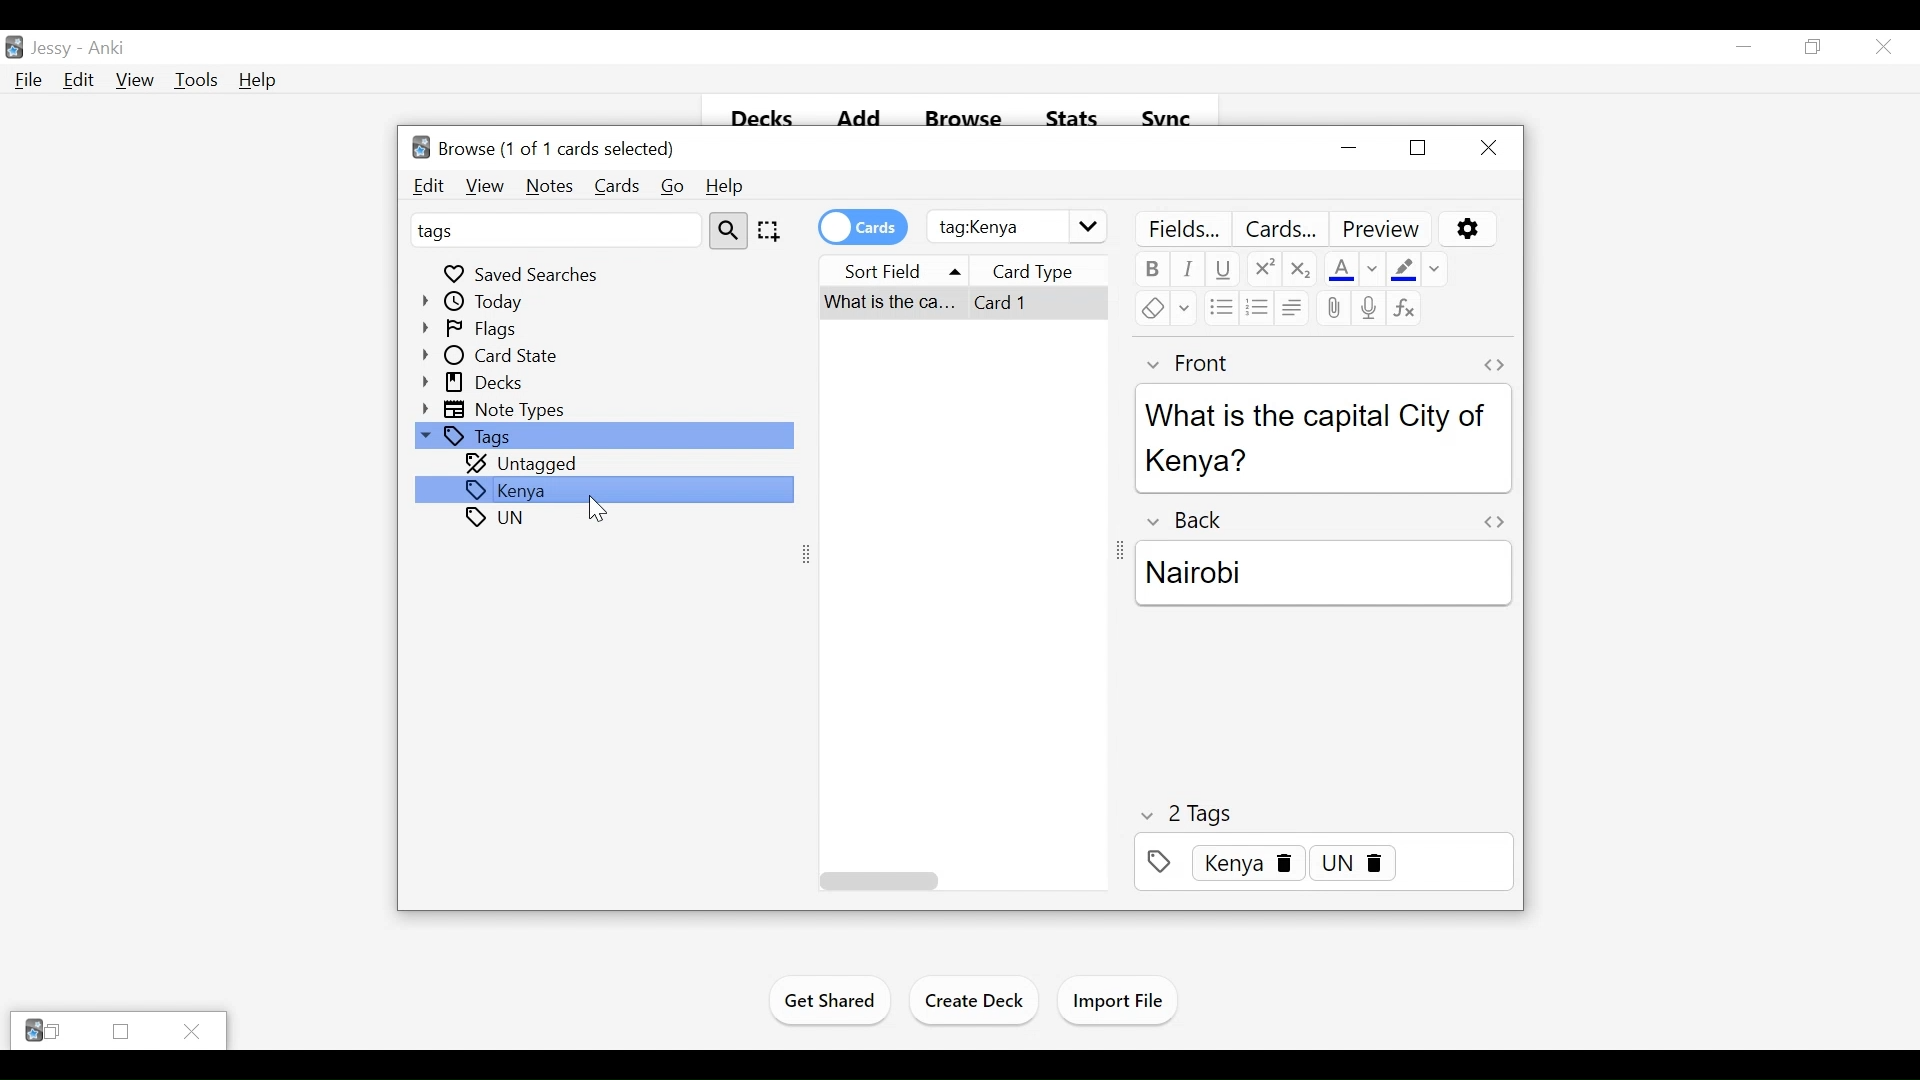 This screenshot has height=1080, width=1920. I want to click on Restore, so click(1417, 147).